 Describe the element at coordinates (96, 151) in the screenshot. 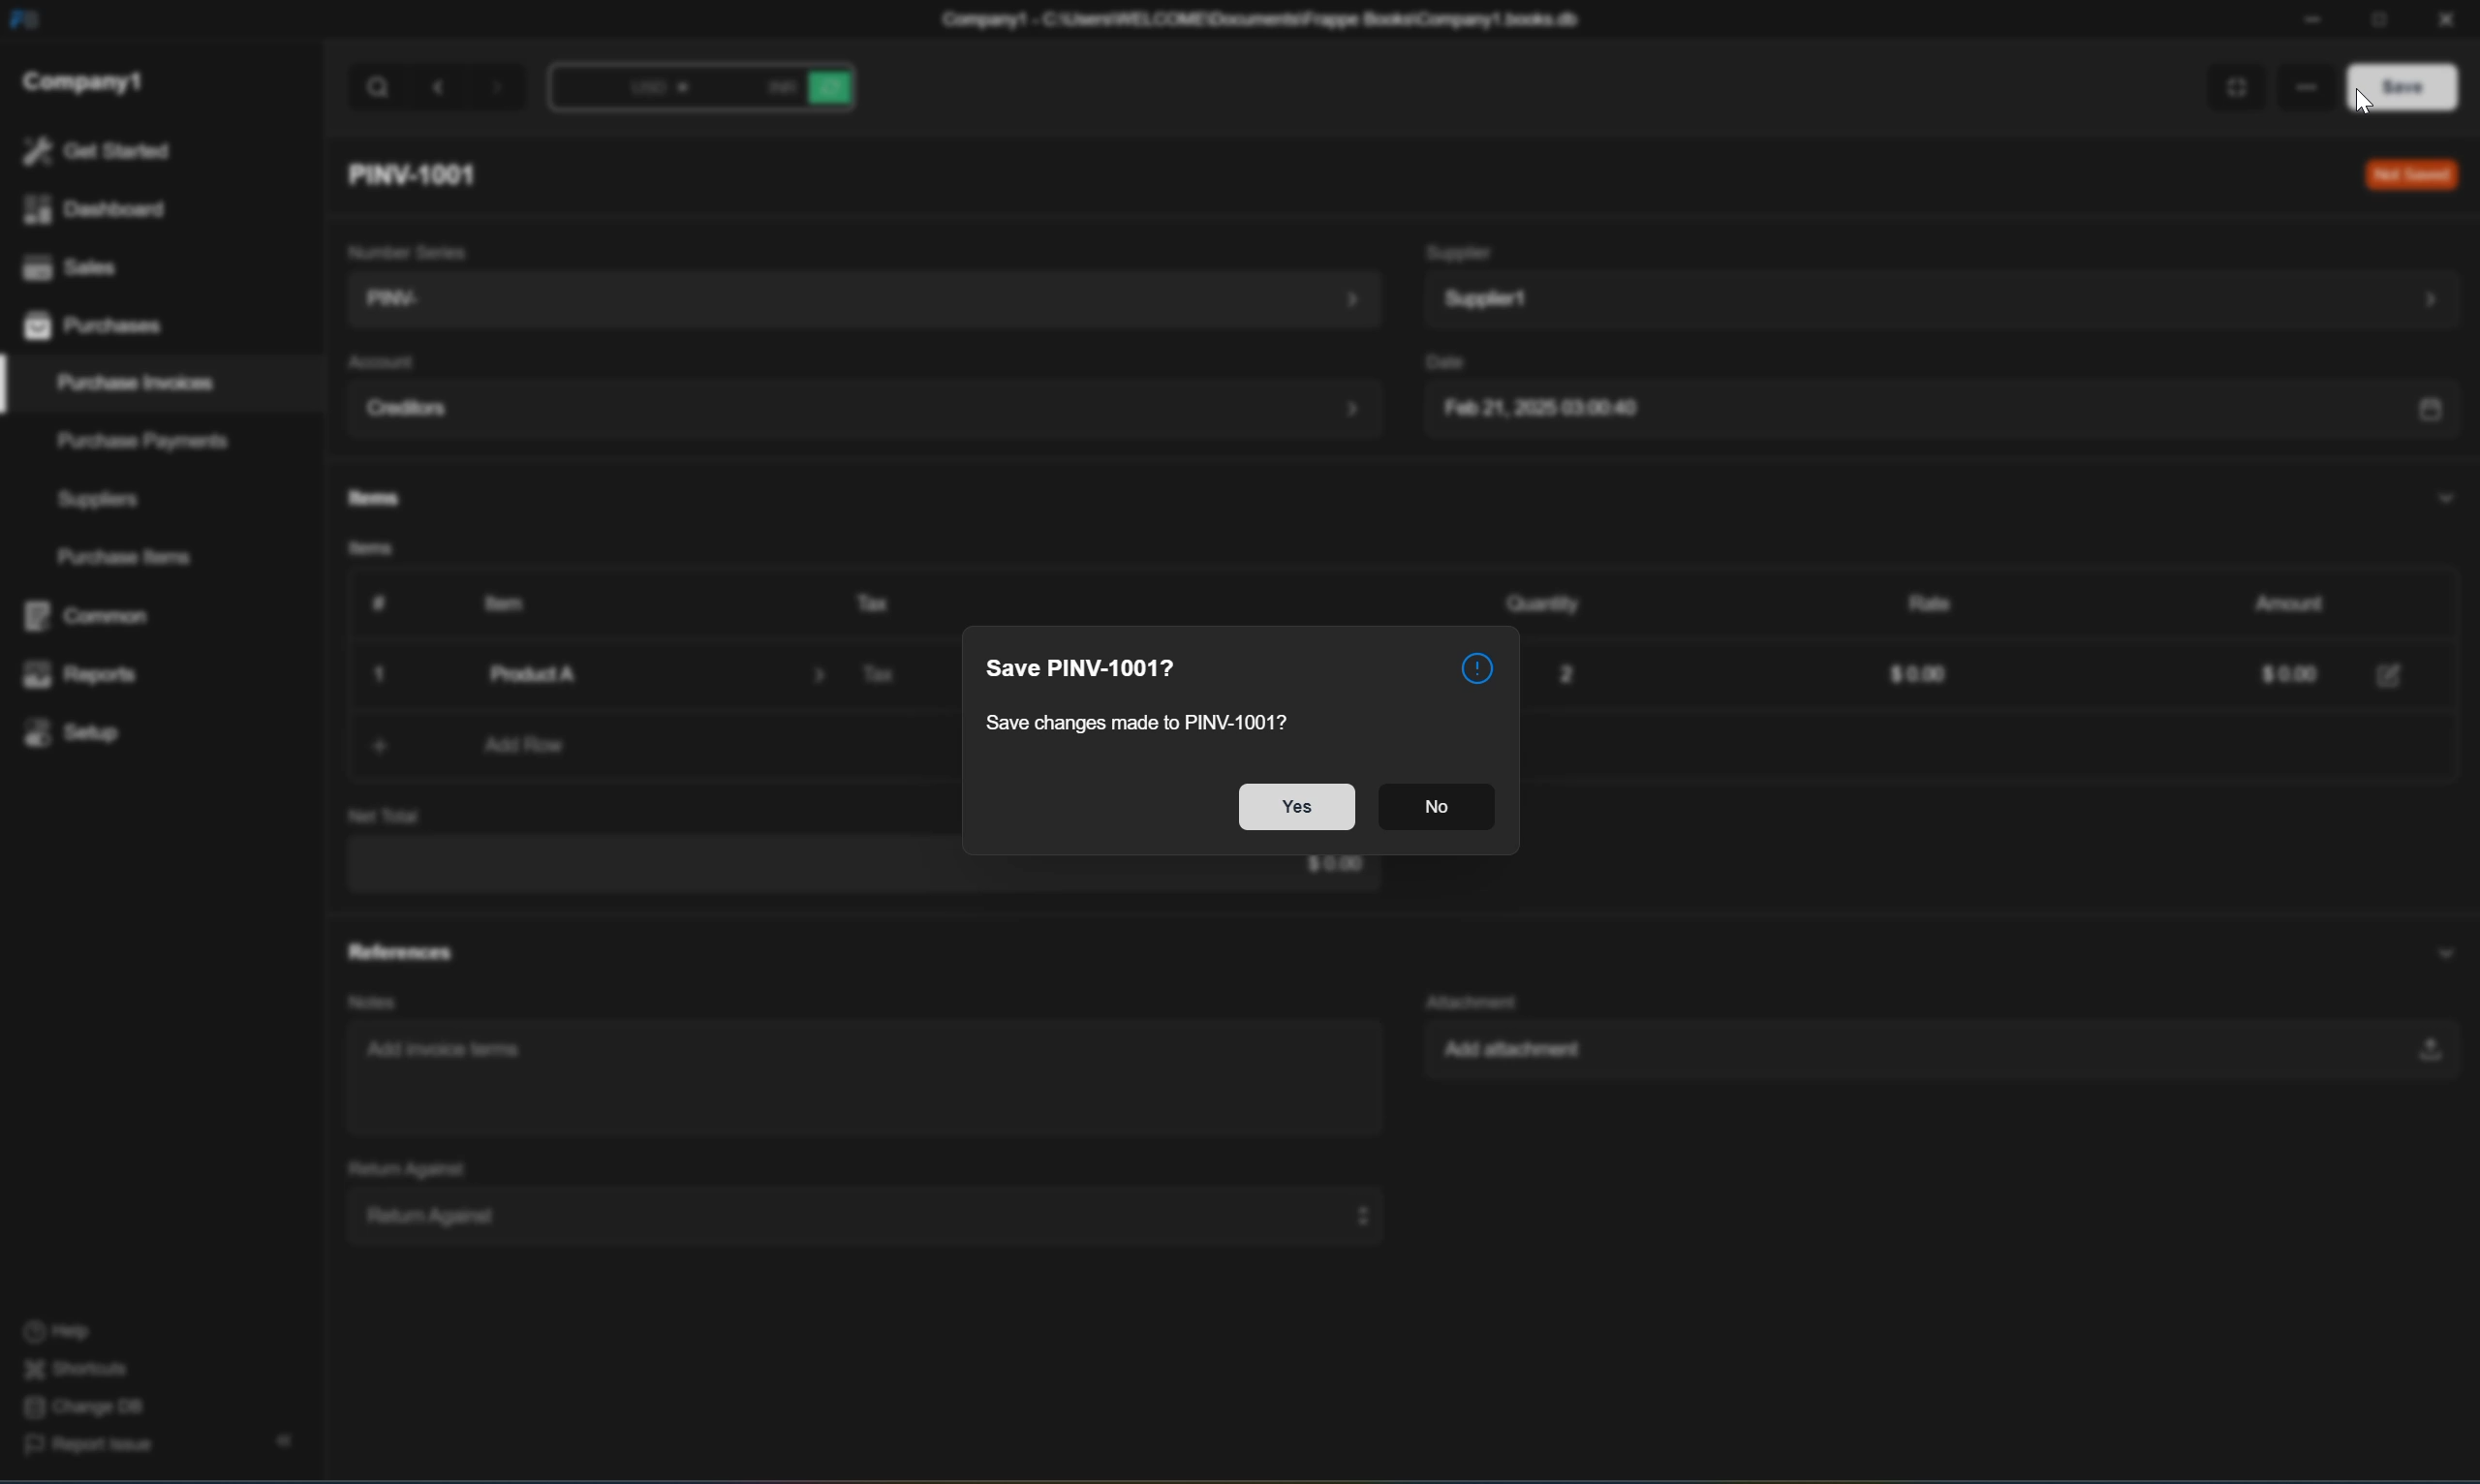

I see `get started` at that location.